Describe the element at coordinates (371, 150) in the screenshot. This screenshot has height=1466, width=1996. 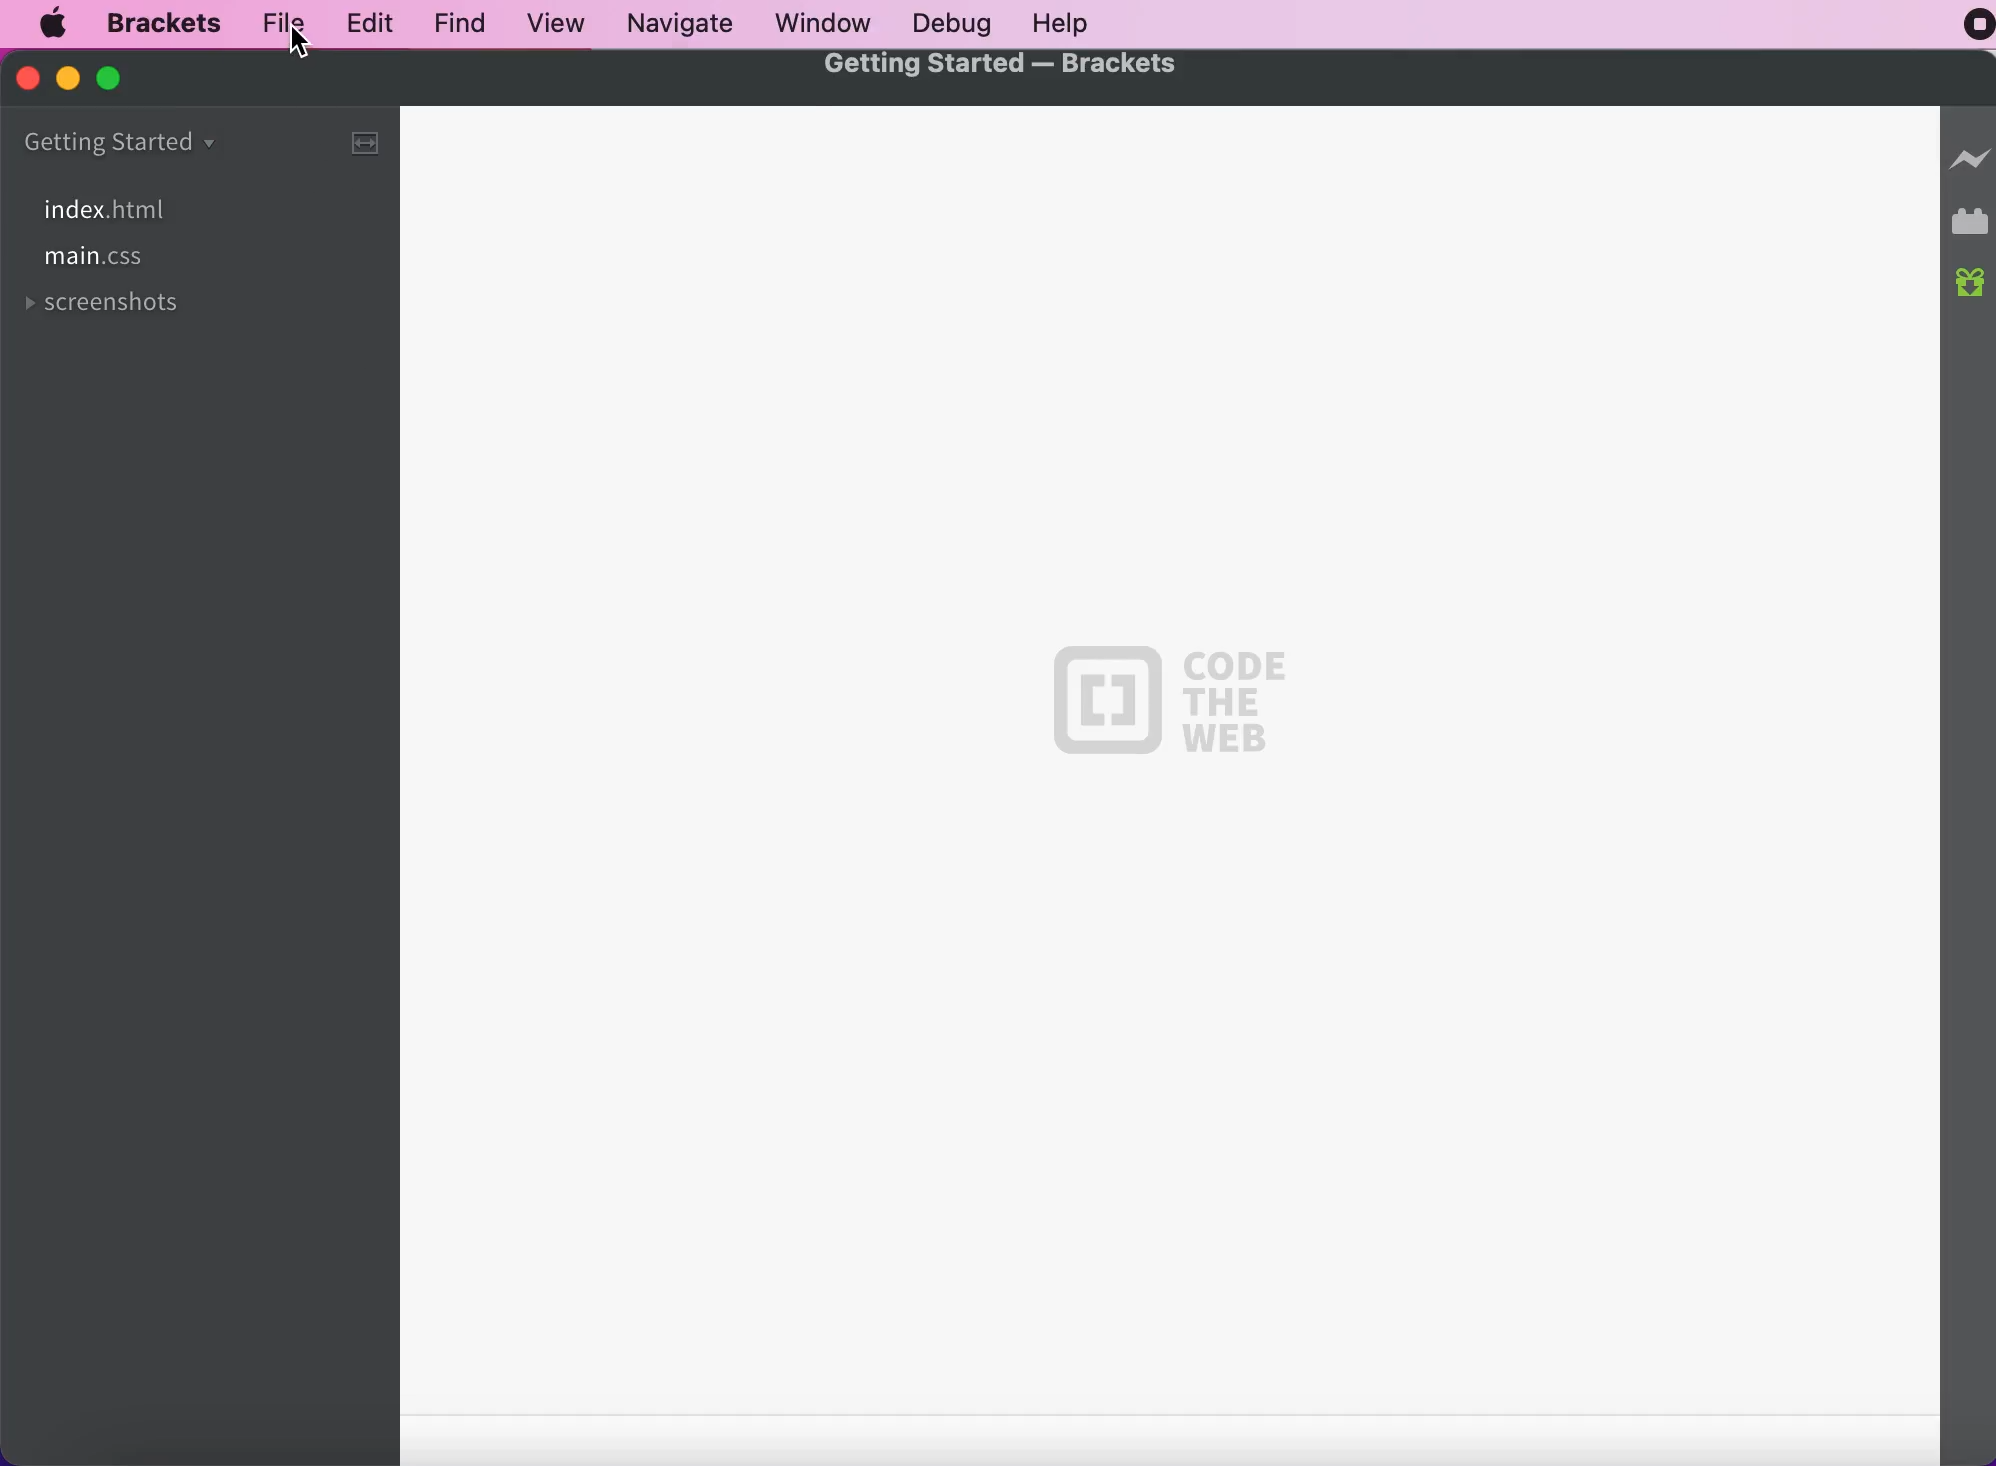
I see `slit the editor vertically or horizontally` at that location.